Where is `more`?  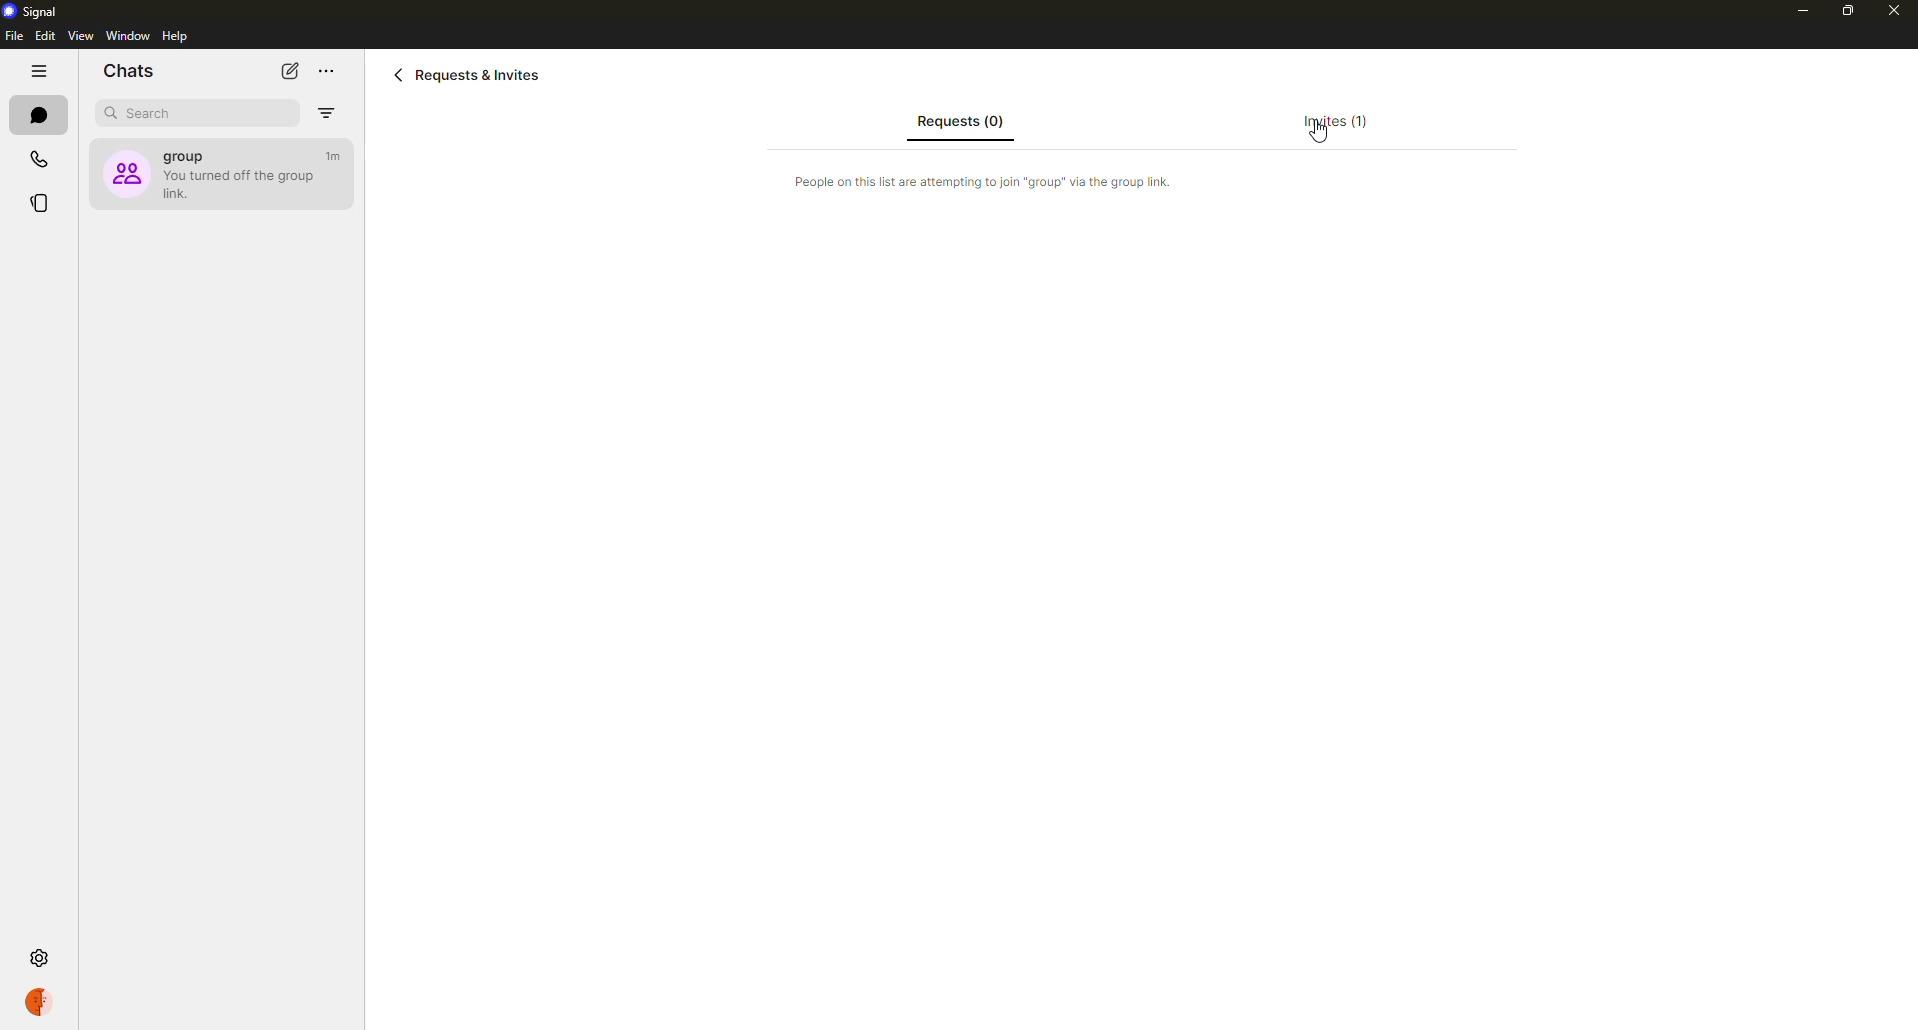
more is located at coordinates (327, 71).